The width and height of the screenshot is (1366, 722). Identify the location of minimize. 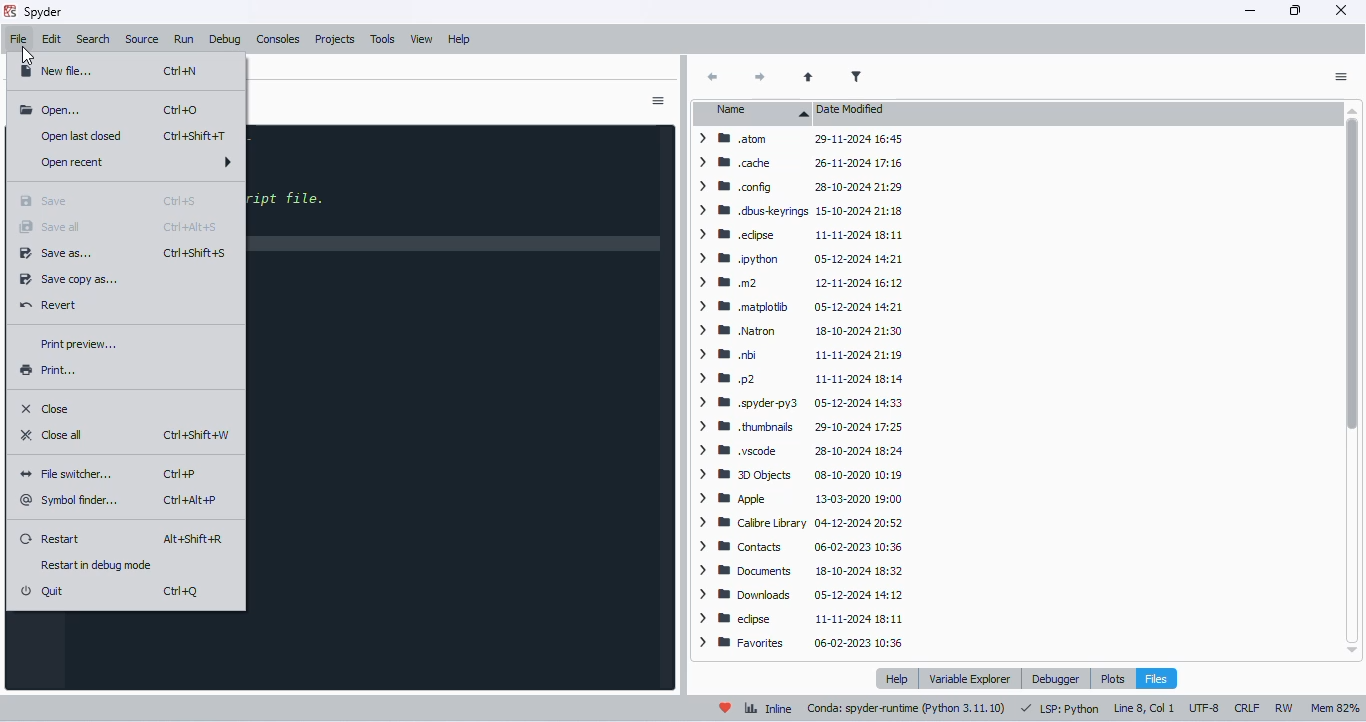
(1250, 11).